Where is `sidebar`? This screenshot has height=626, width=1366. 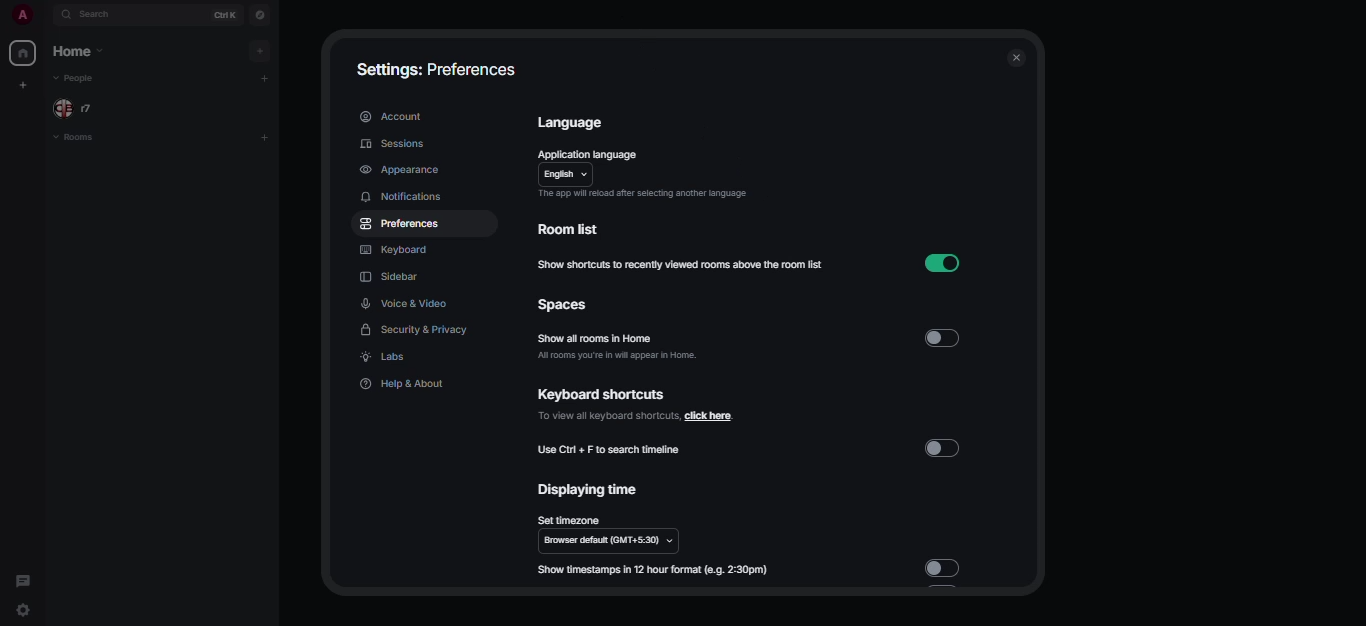 sidebar is located at coordinates (389, 277).